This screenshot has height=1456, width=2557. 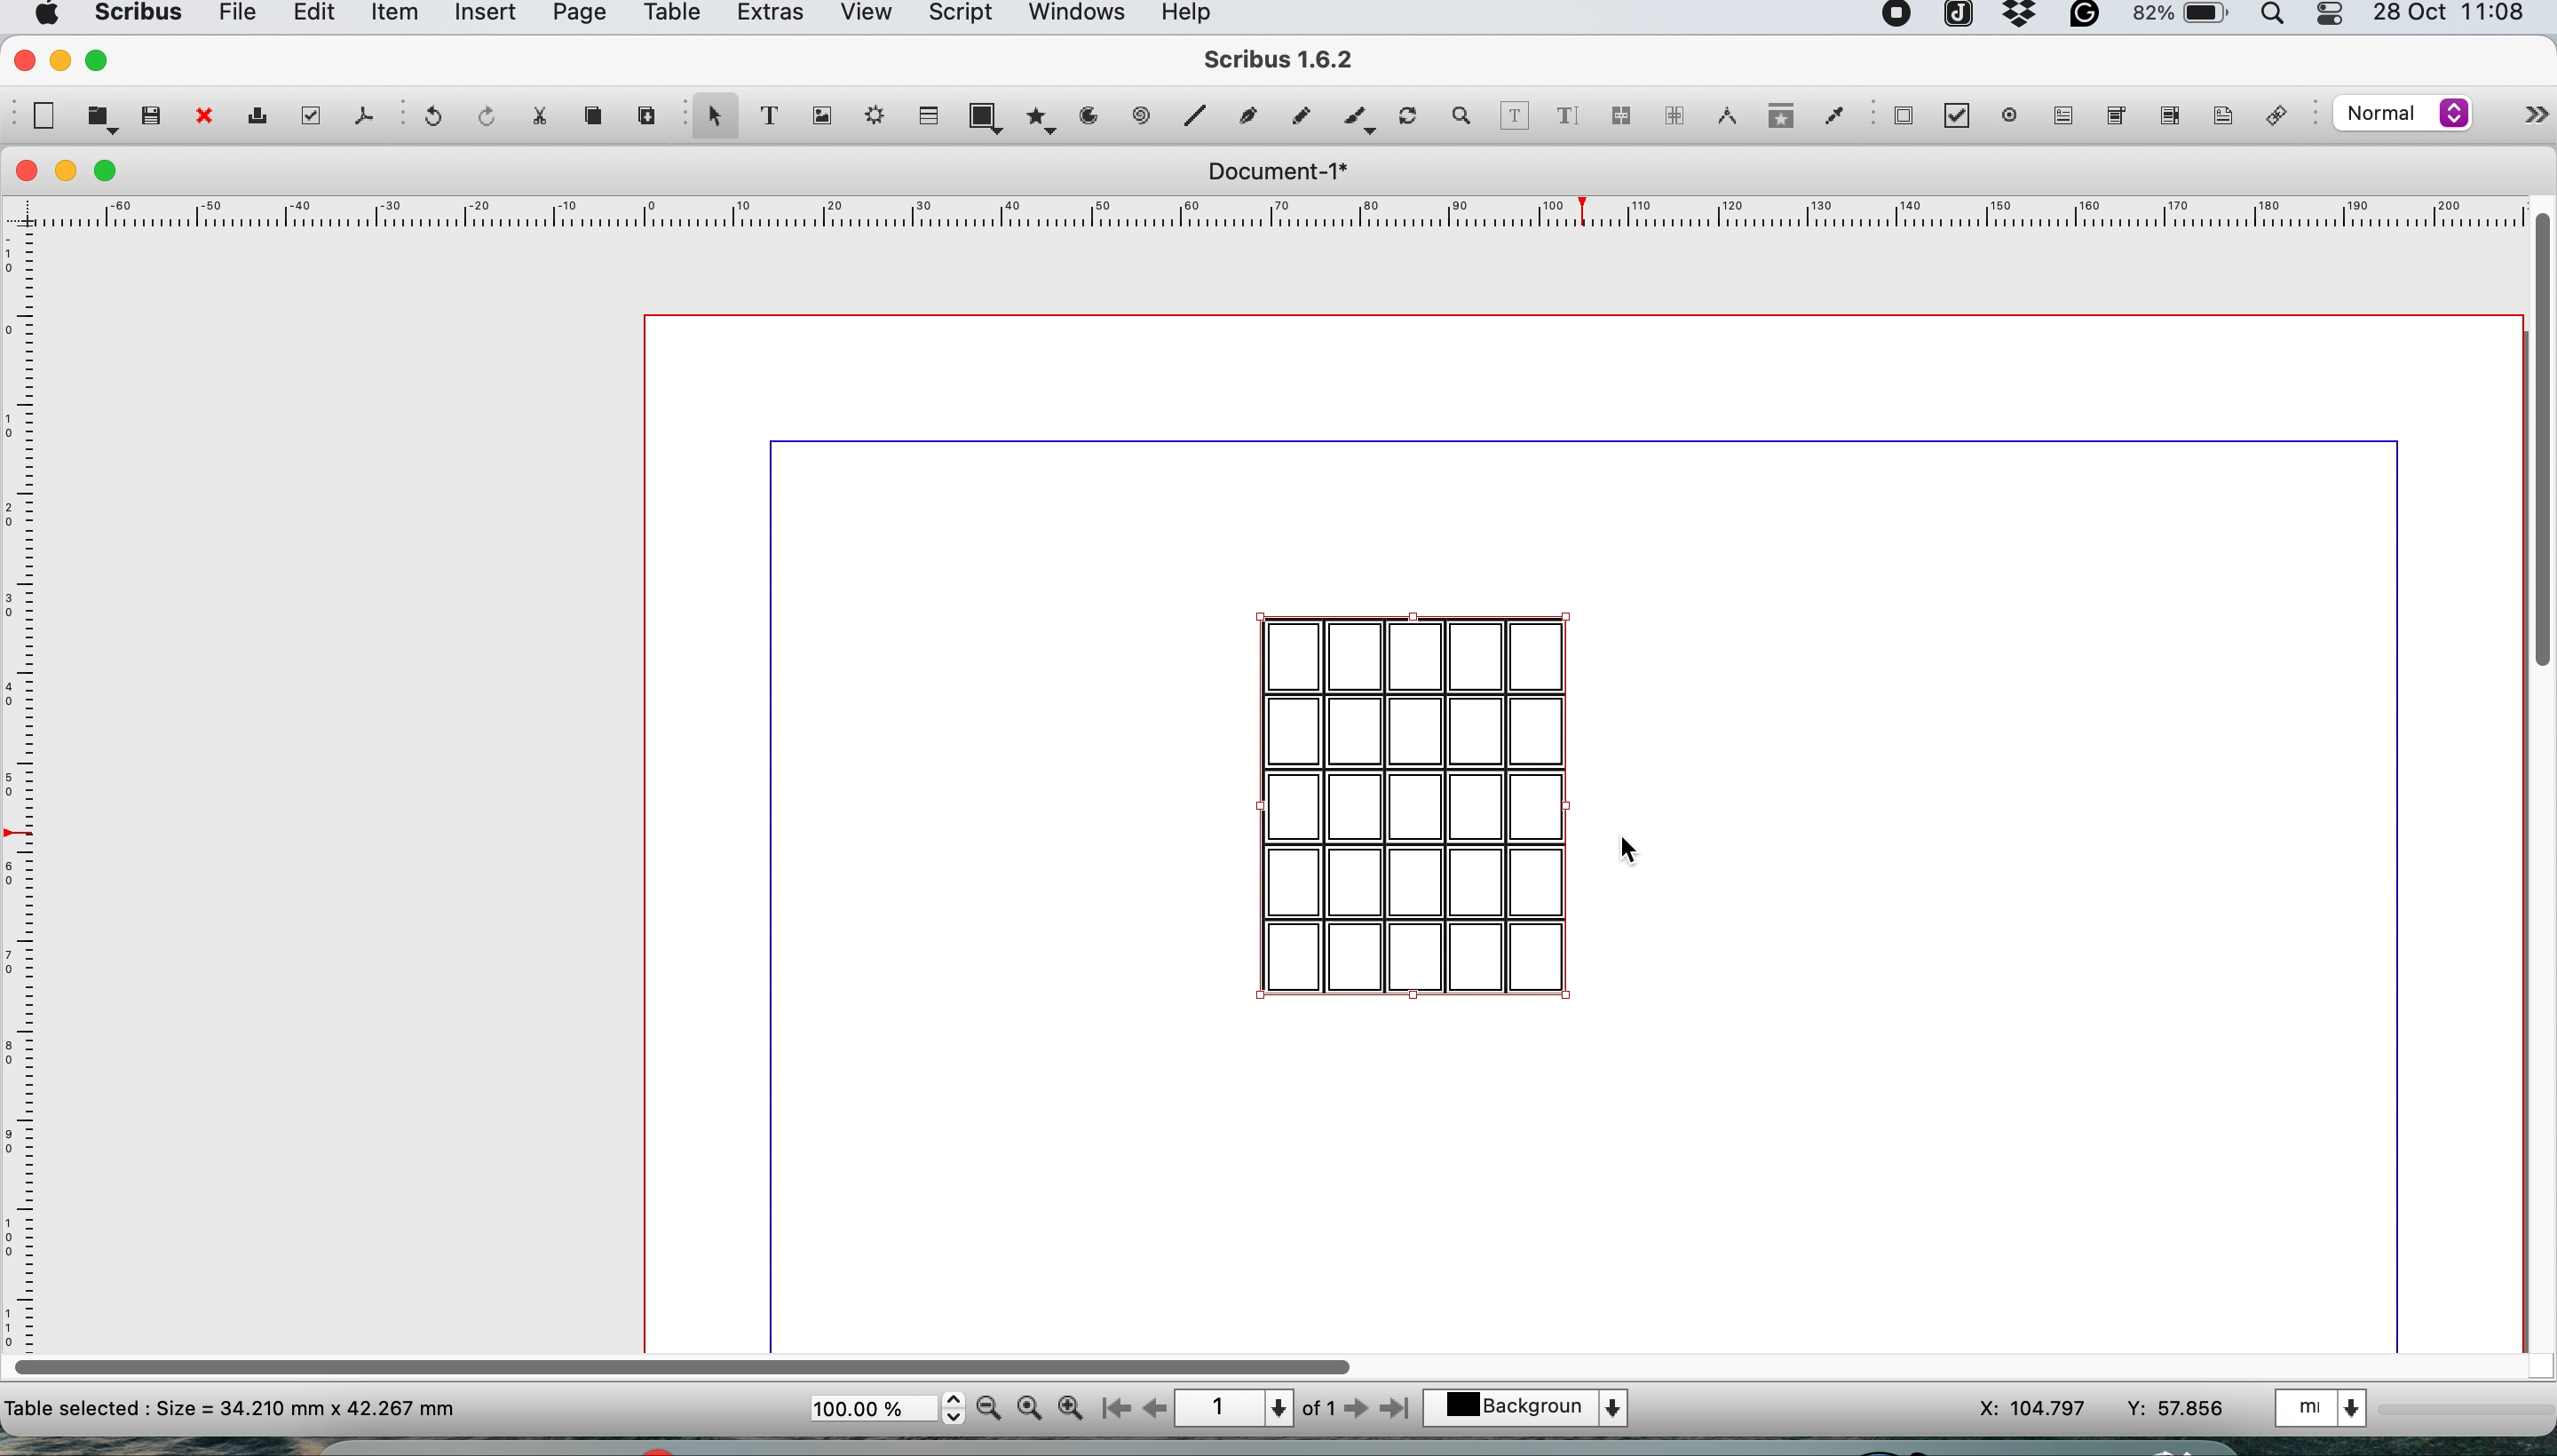 I want to click on open, so click(x=102, y=118).